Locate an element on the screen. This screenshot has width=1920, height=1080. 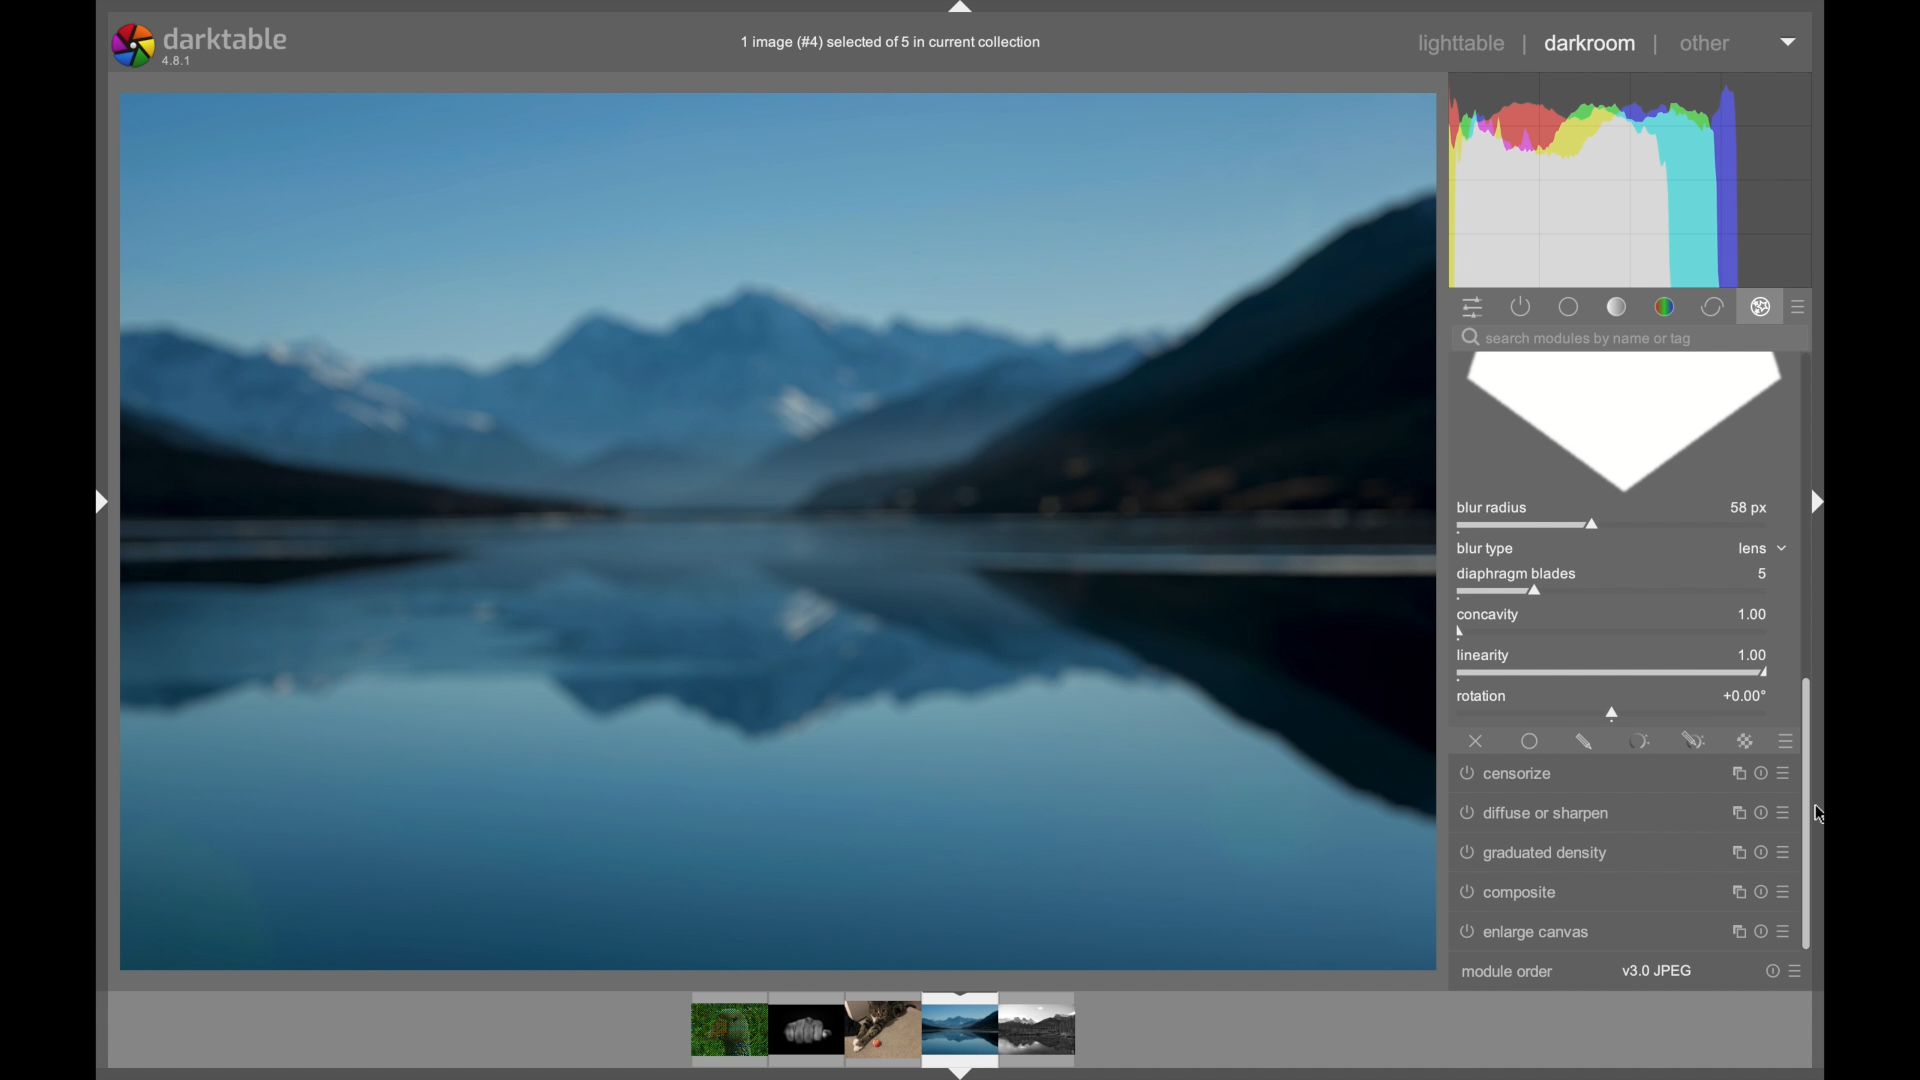
drawn and parametric mask is located at coordinates (1693, 738).